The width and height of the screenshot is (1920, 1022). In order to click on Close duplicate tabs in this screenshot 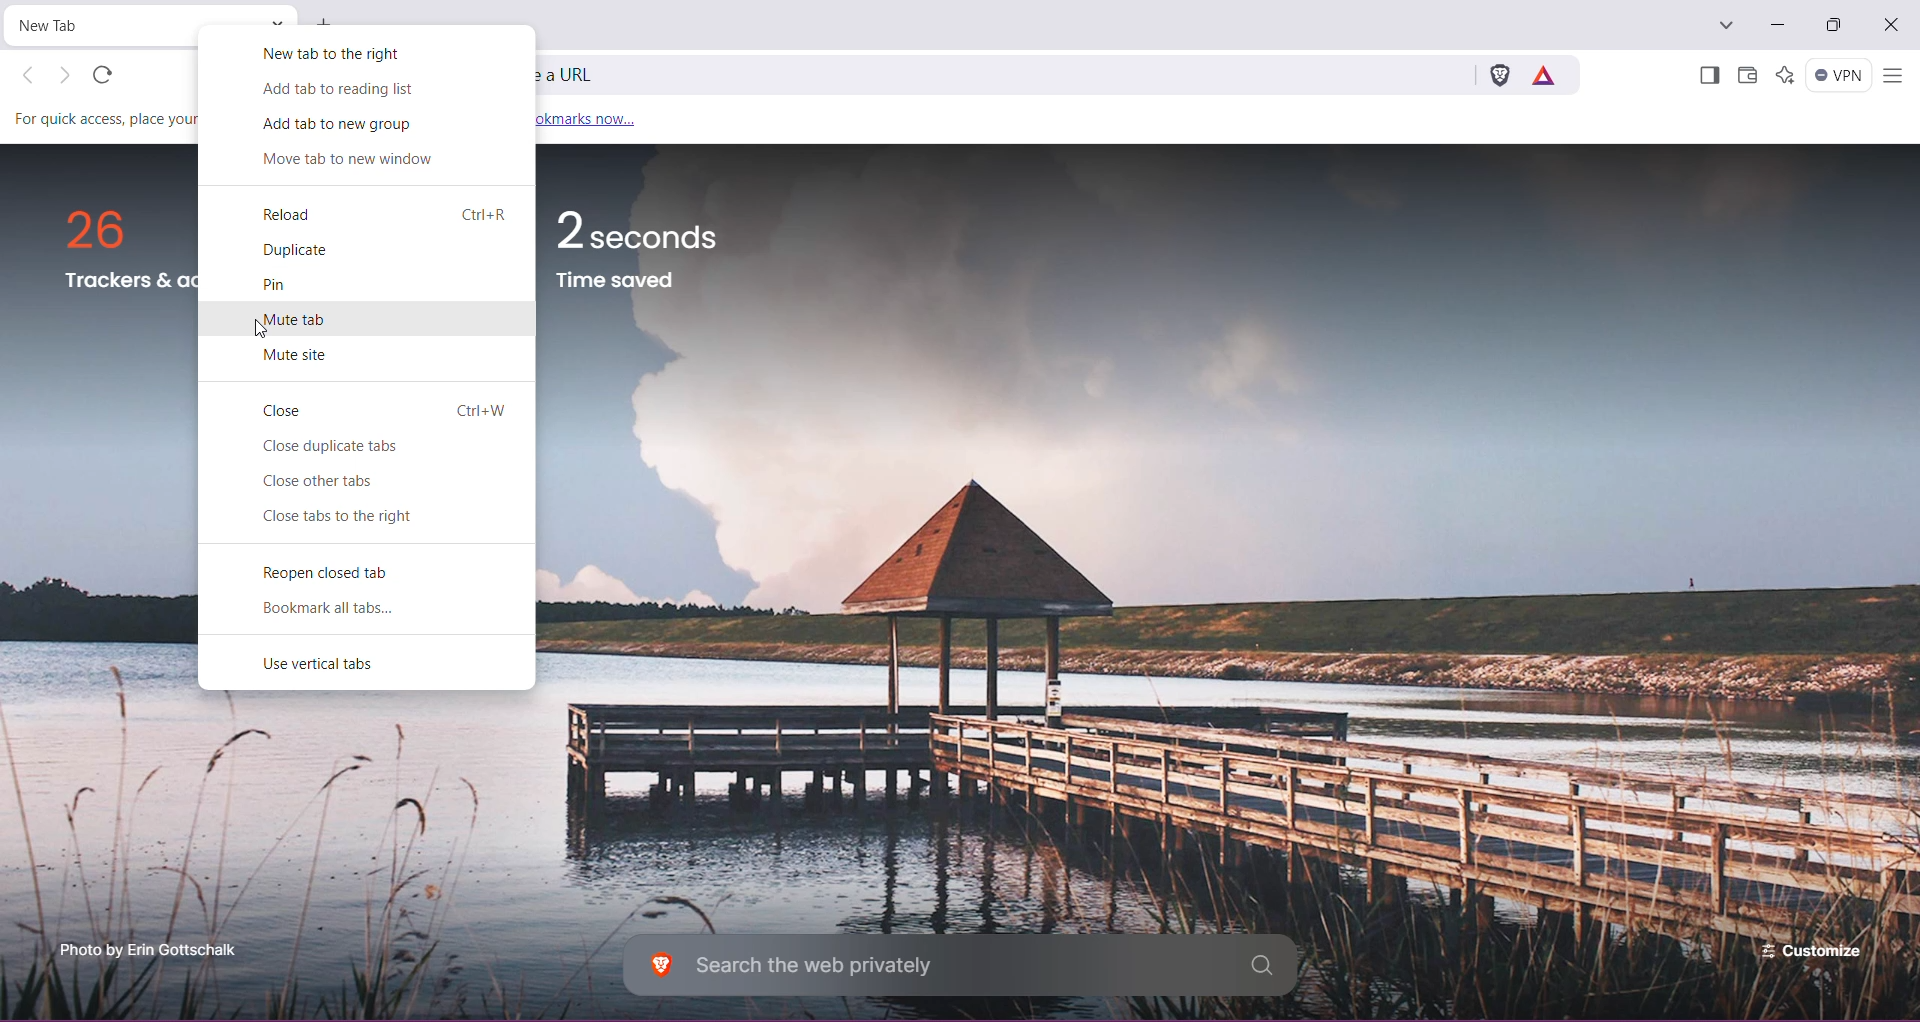, I will do `click(335, 447)`.